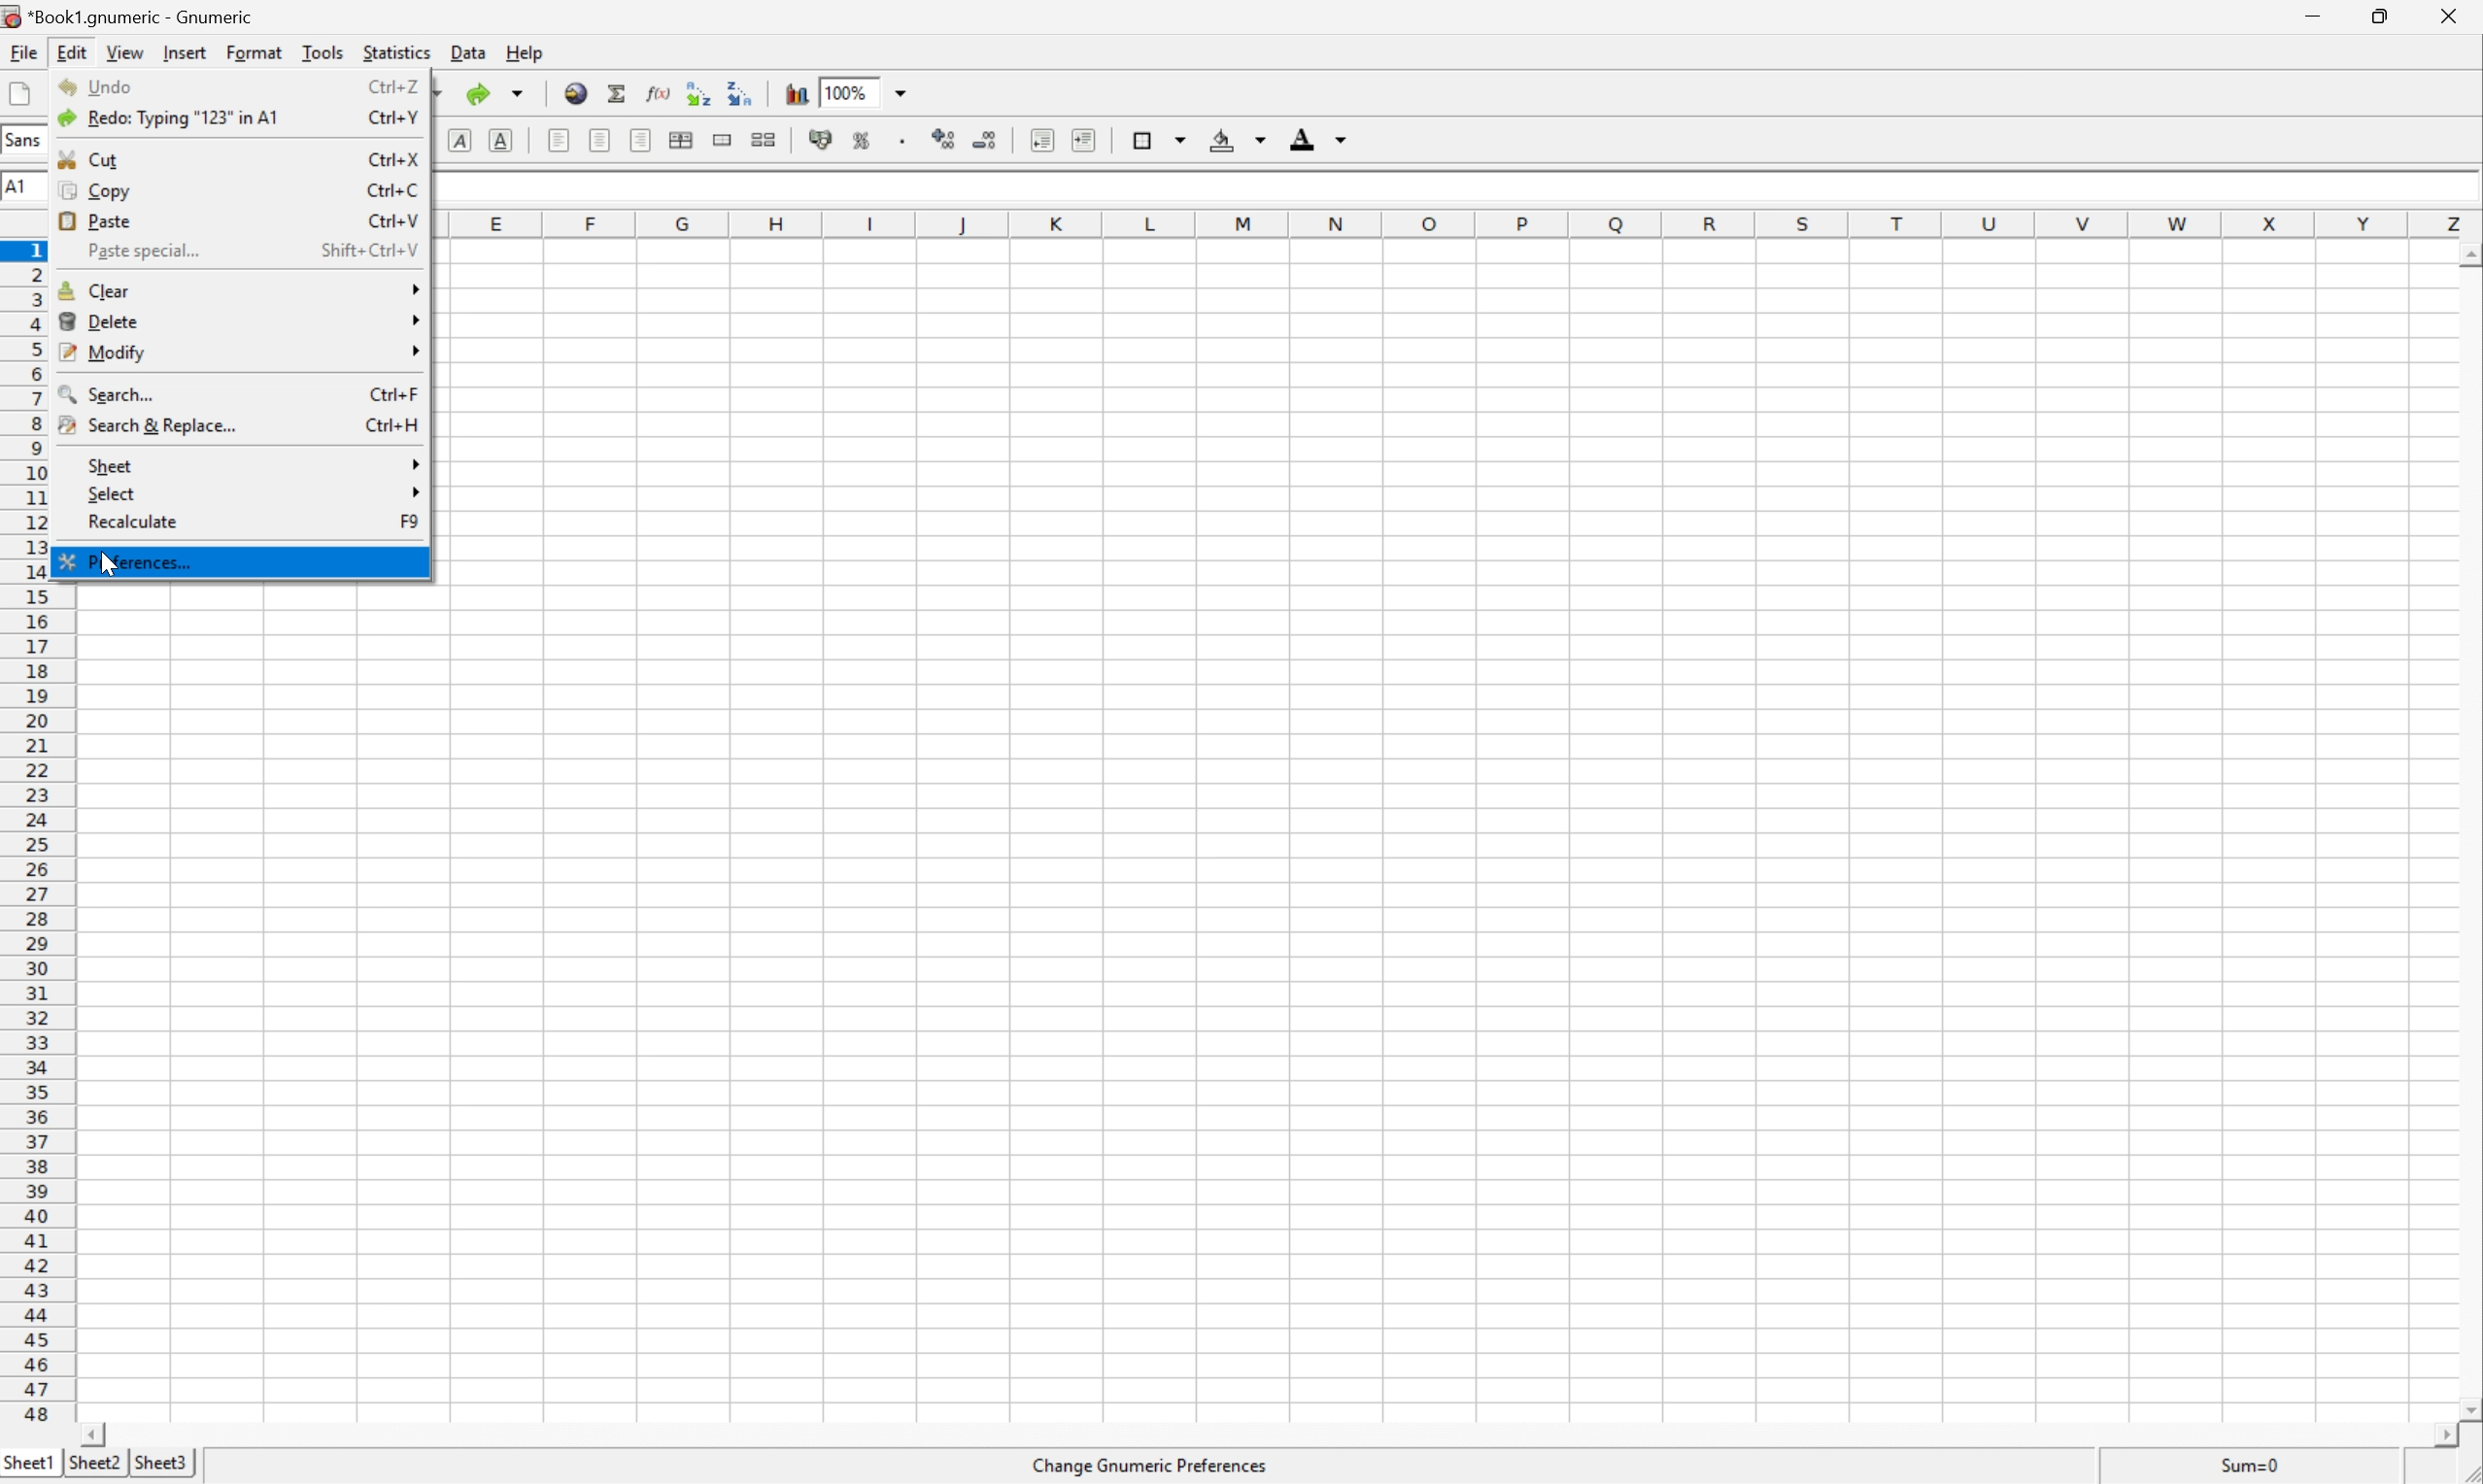  Describe the element at coordinates (253, 523) in the screenshot. I see `recalculate F9` at that location.